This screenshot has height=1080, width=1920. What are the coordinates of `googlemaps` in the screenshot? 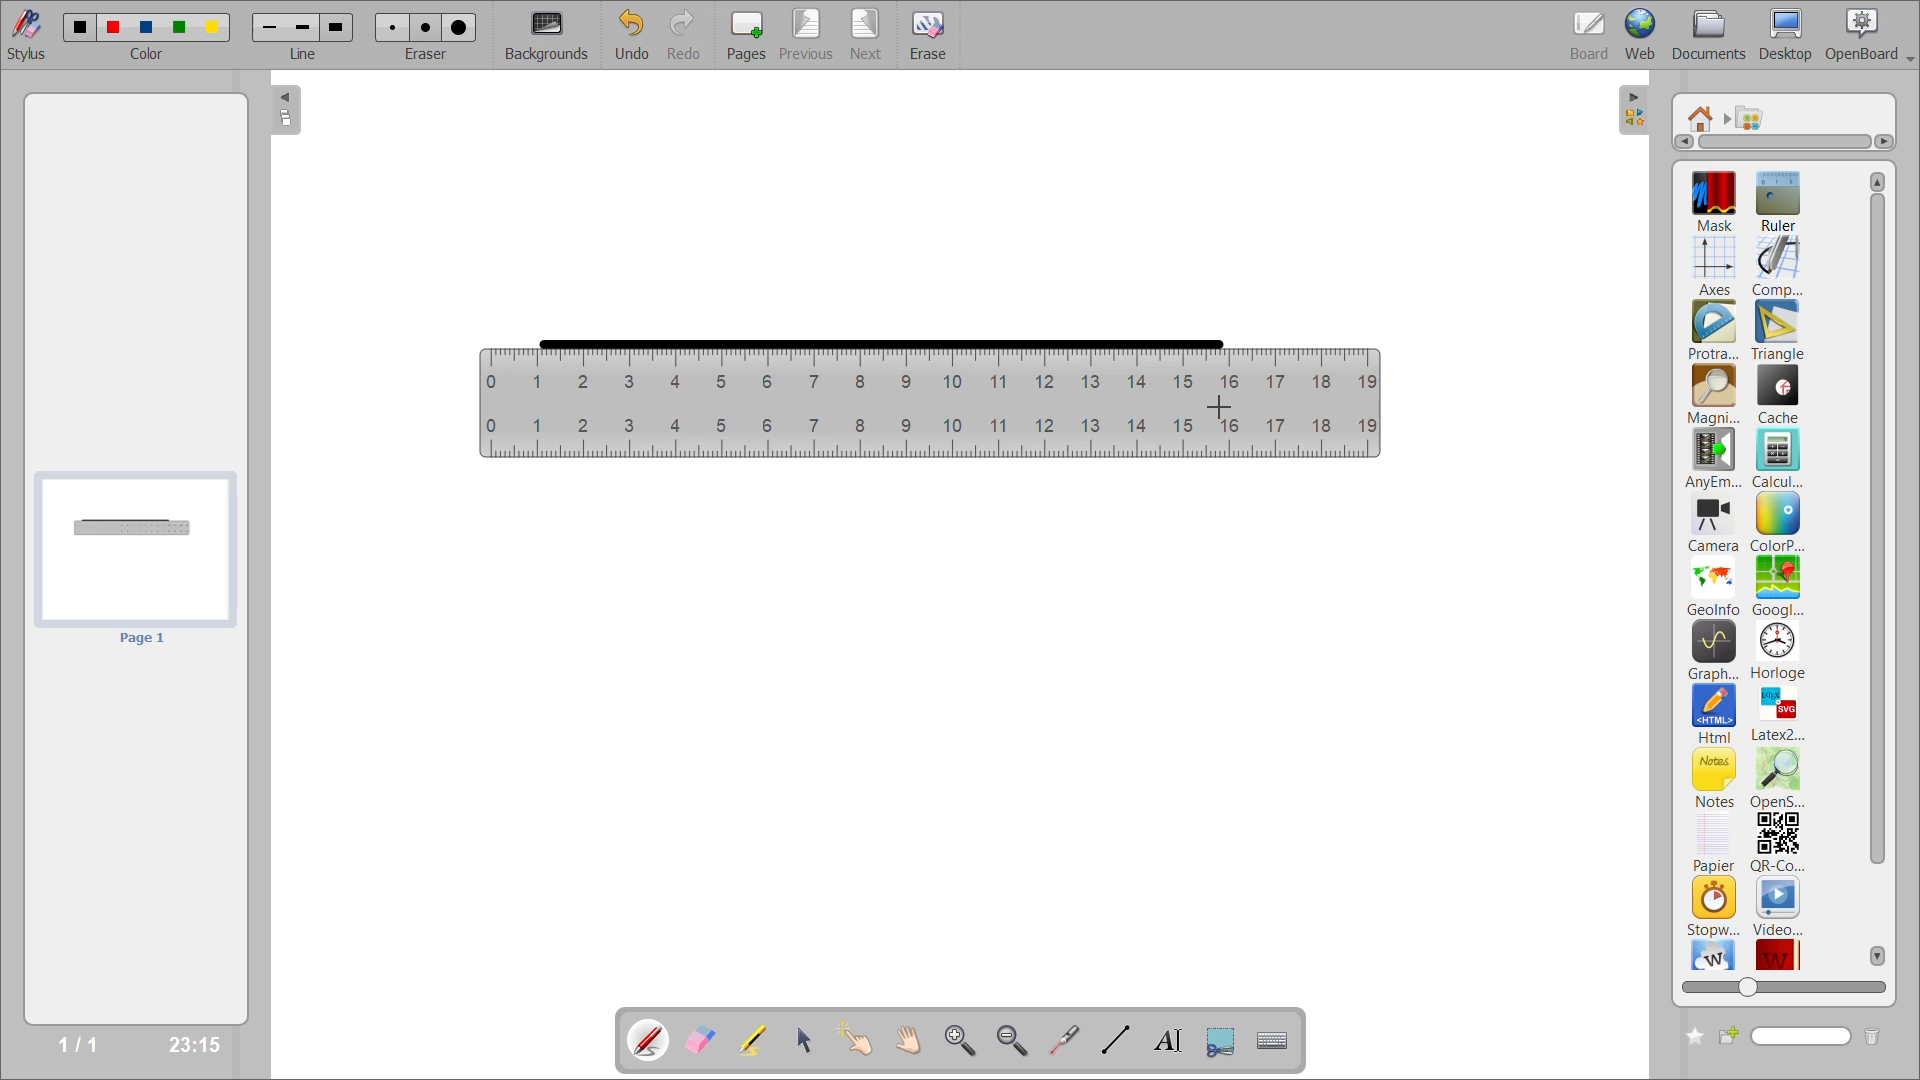 It's located at (1776, 586).